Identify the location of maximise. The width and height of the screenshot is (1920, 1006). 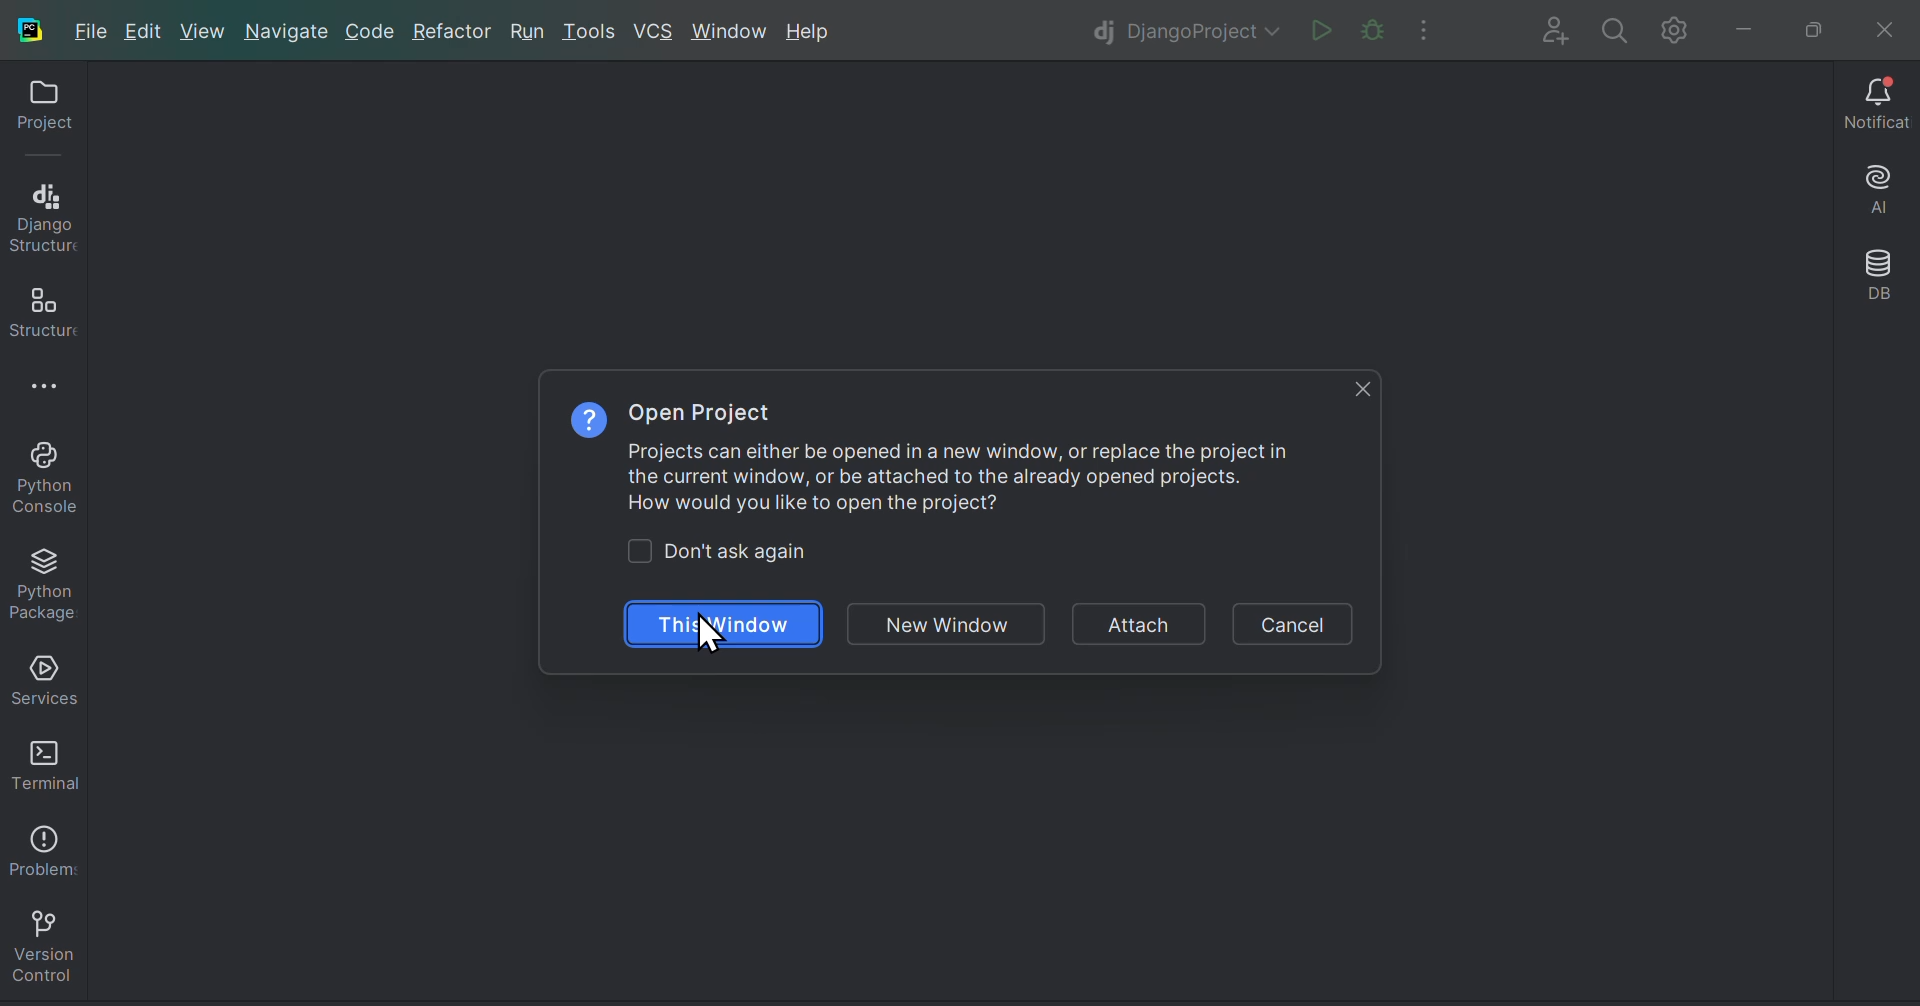
(1805, 26).